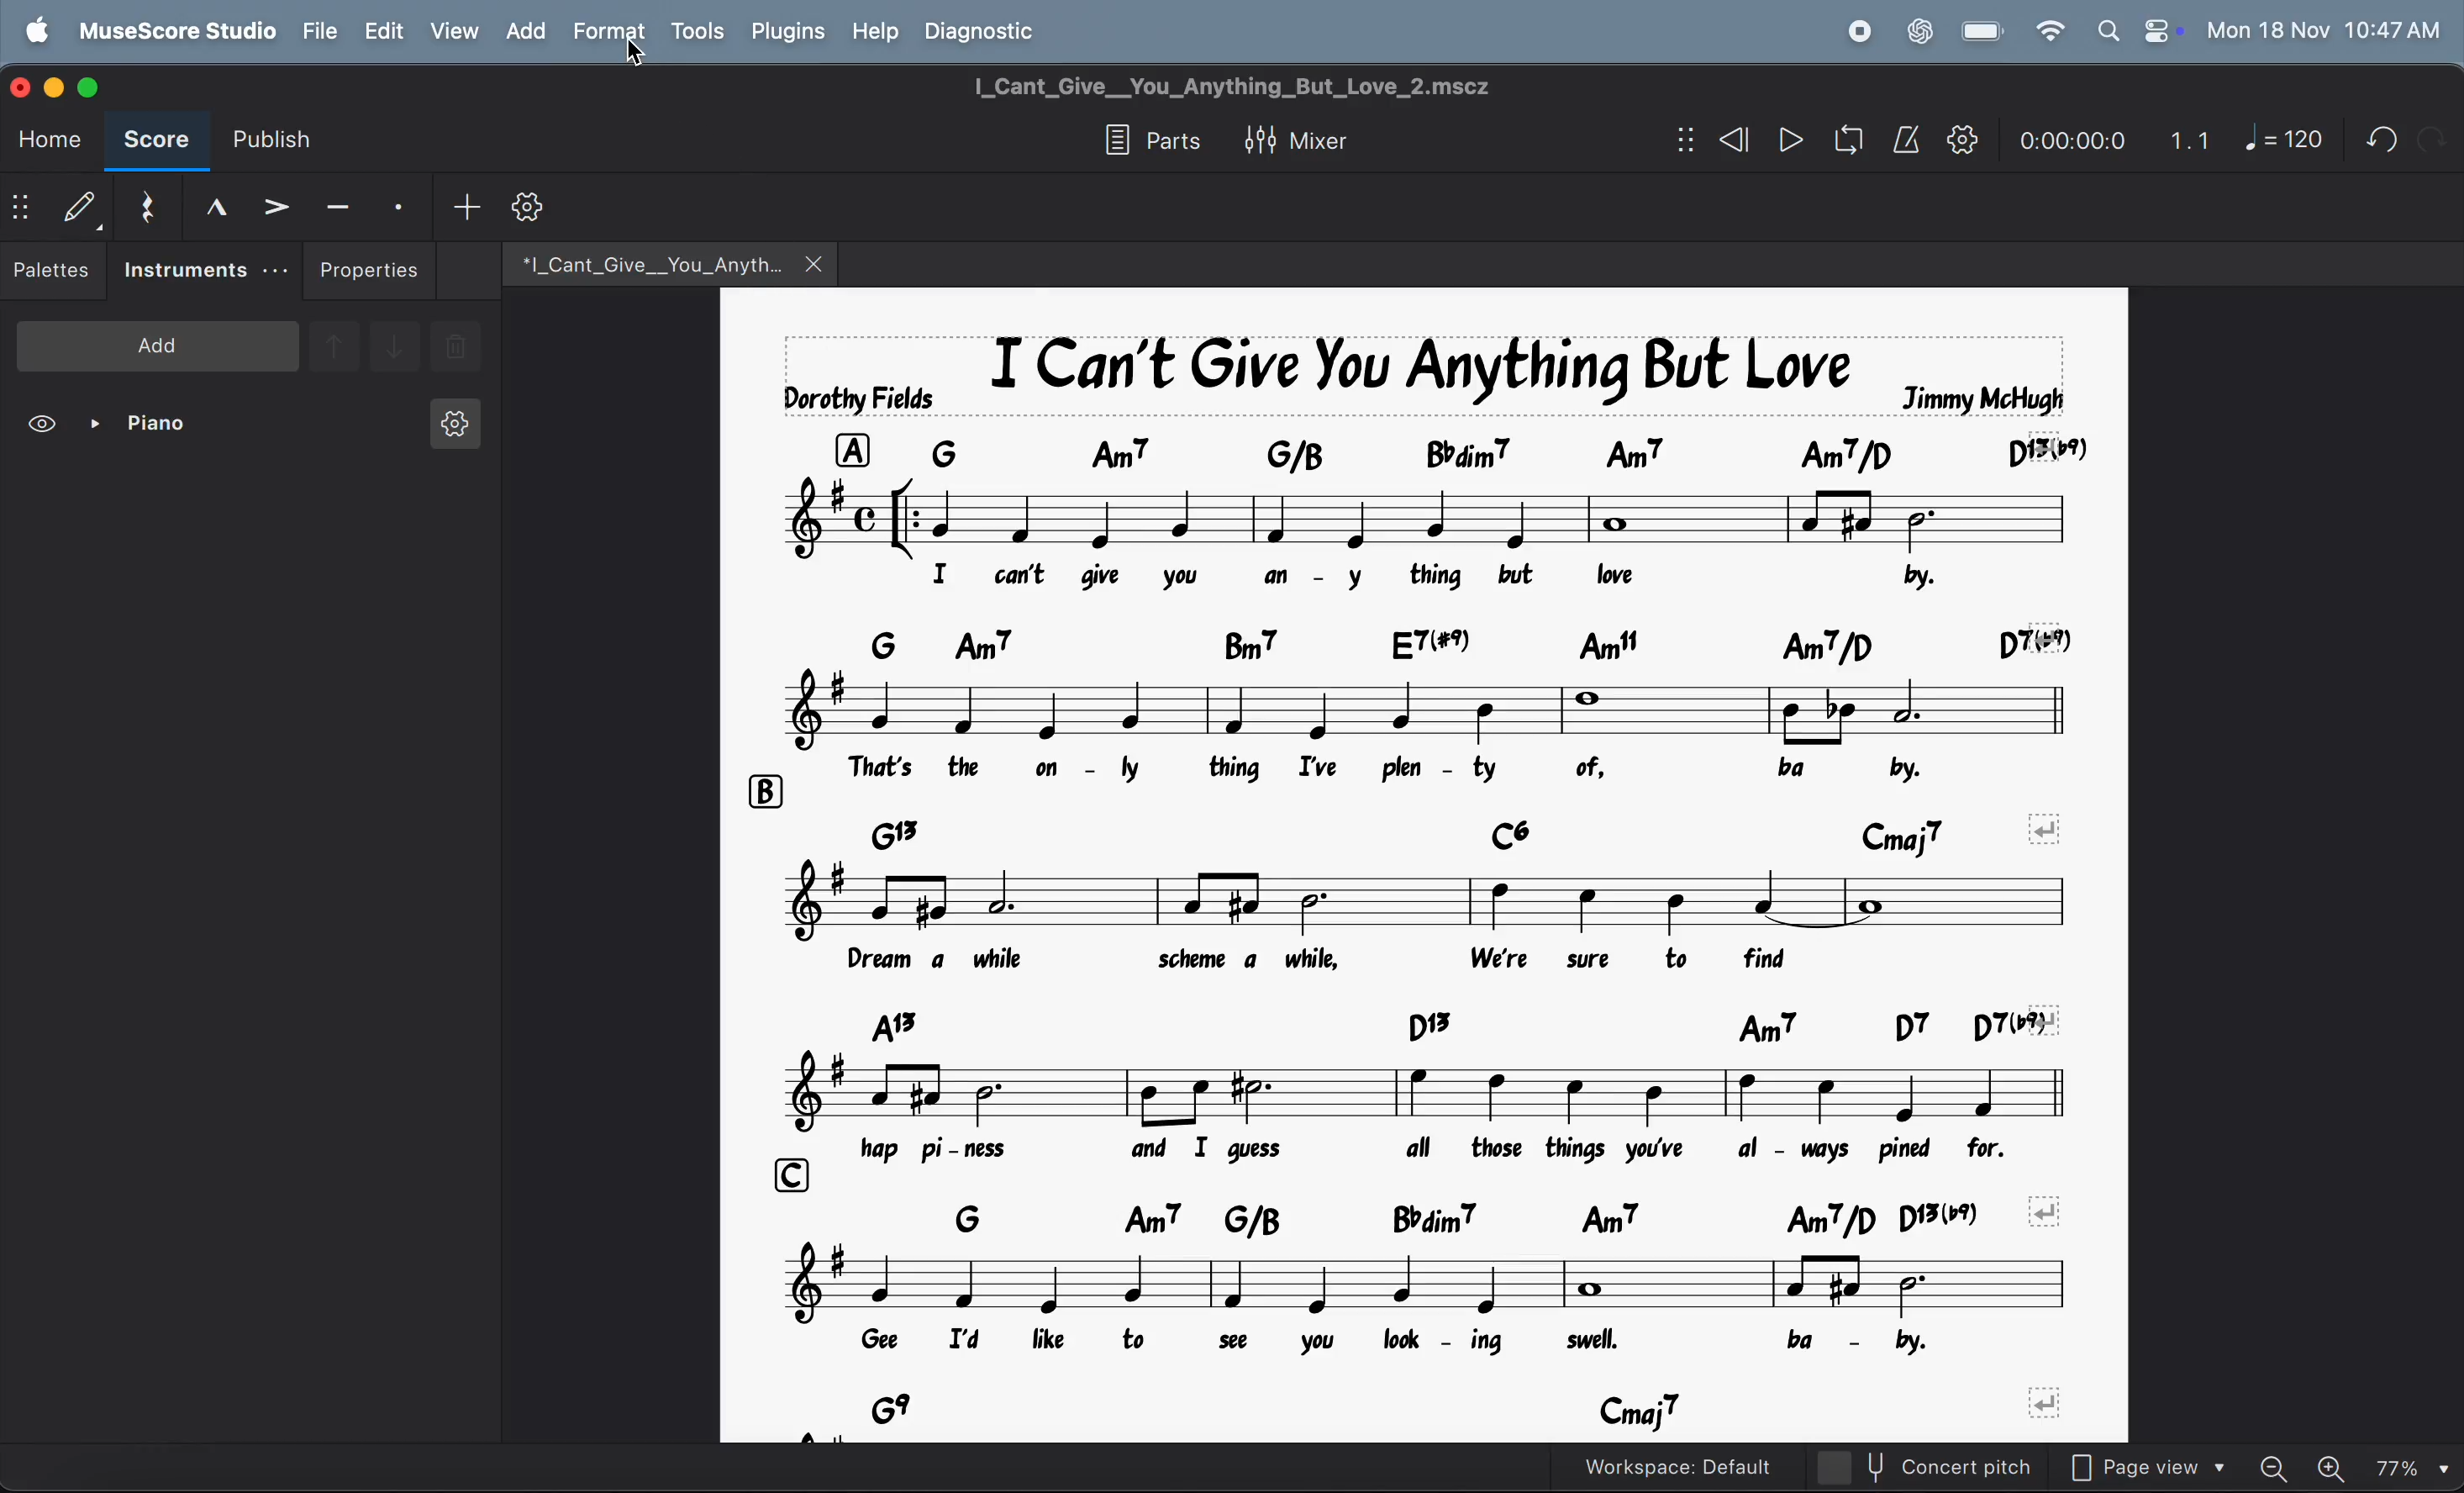 The height and width of the screenshot is (1493, 2464). Describe the element at coordinates (1419, 769) in the screenshot. I see `lyrics` at that location.